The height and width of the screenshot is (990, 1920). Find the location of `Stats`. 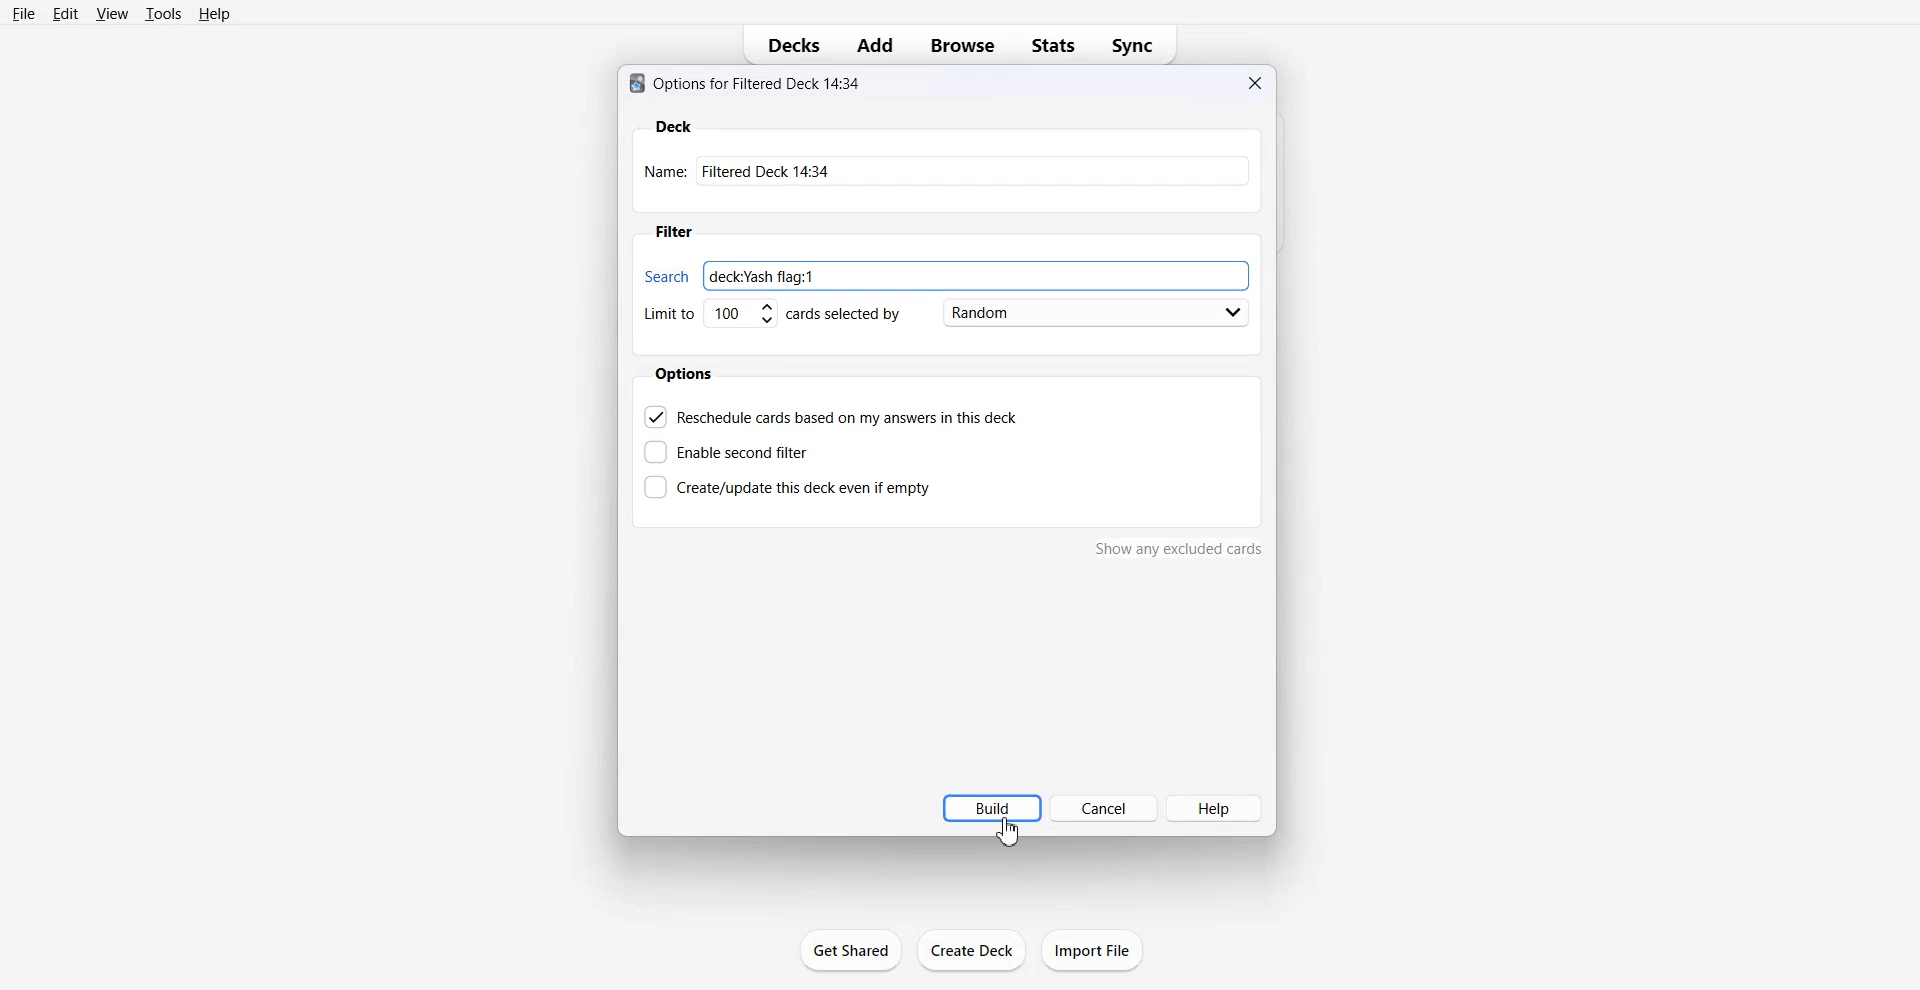

Stats is located at coordinates (1051, 46).